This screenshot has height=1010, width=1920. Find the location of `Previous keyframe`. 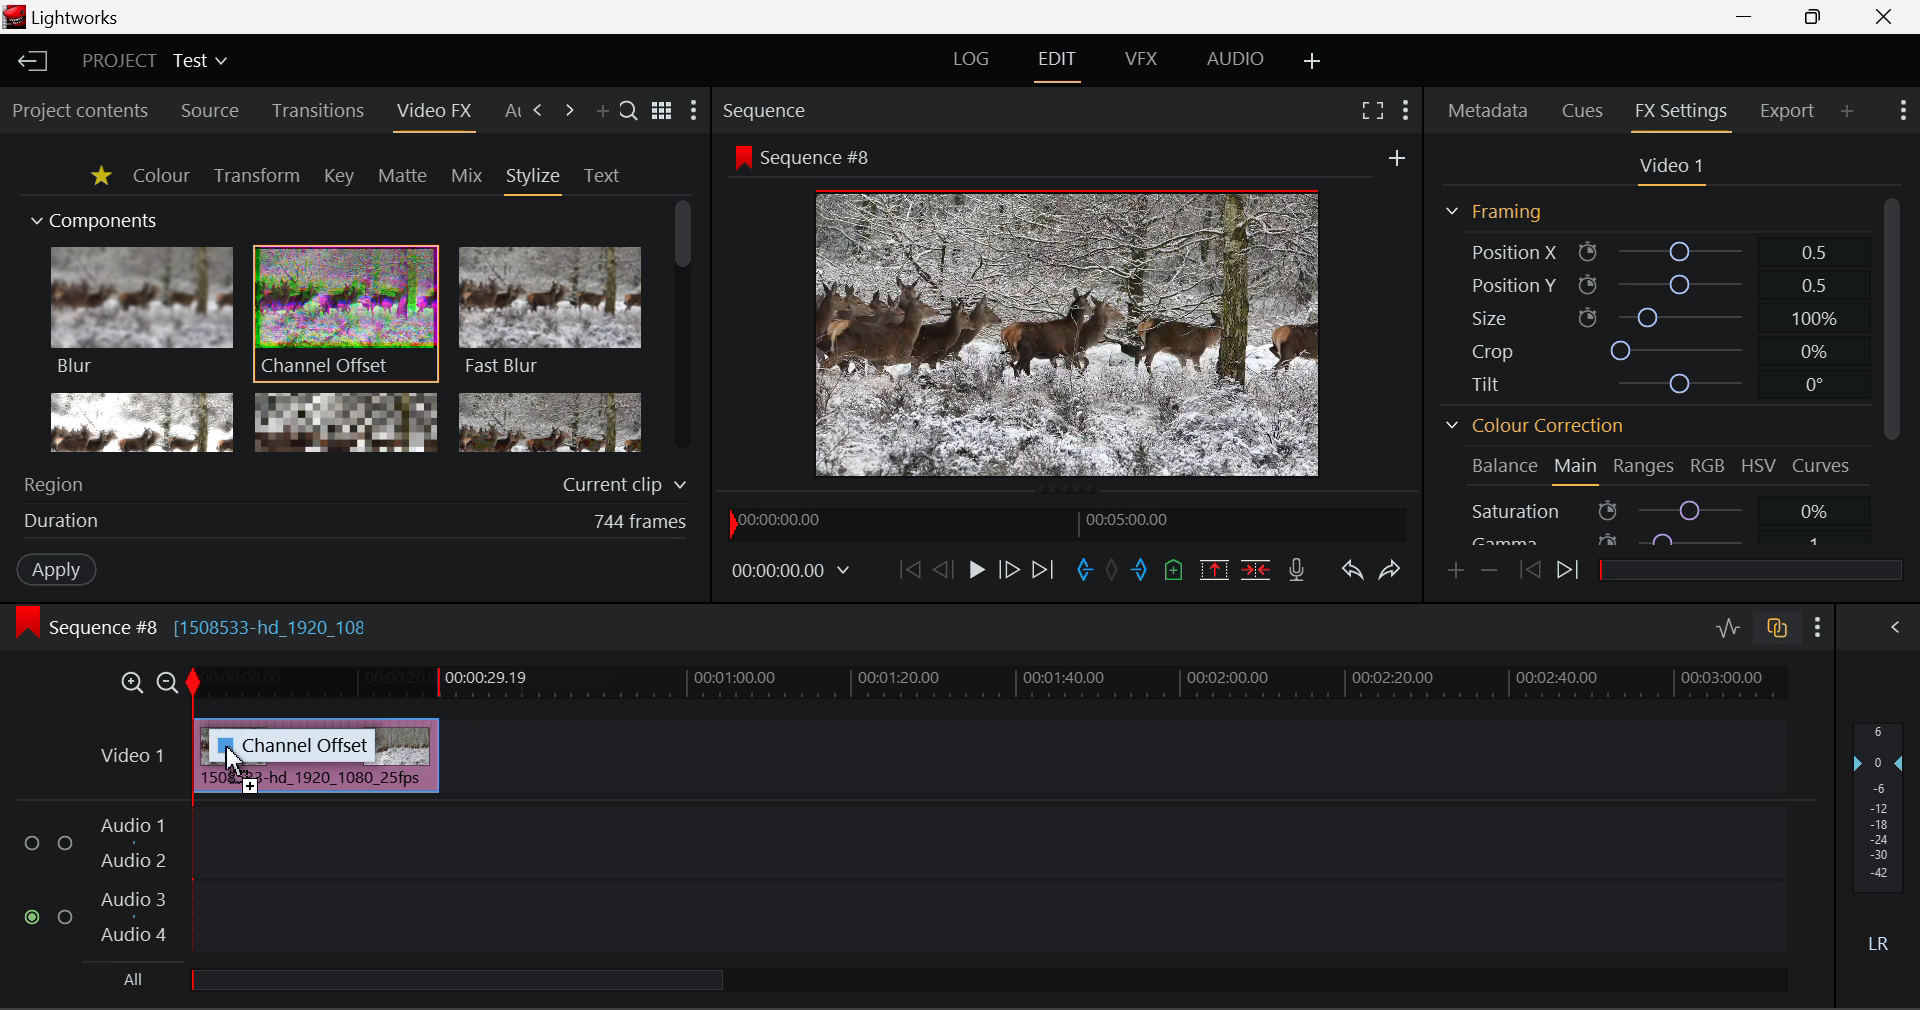

Previous keyframe is located at coordinates (1531, 571).